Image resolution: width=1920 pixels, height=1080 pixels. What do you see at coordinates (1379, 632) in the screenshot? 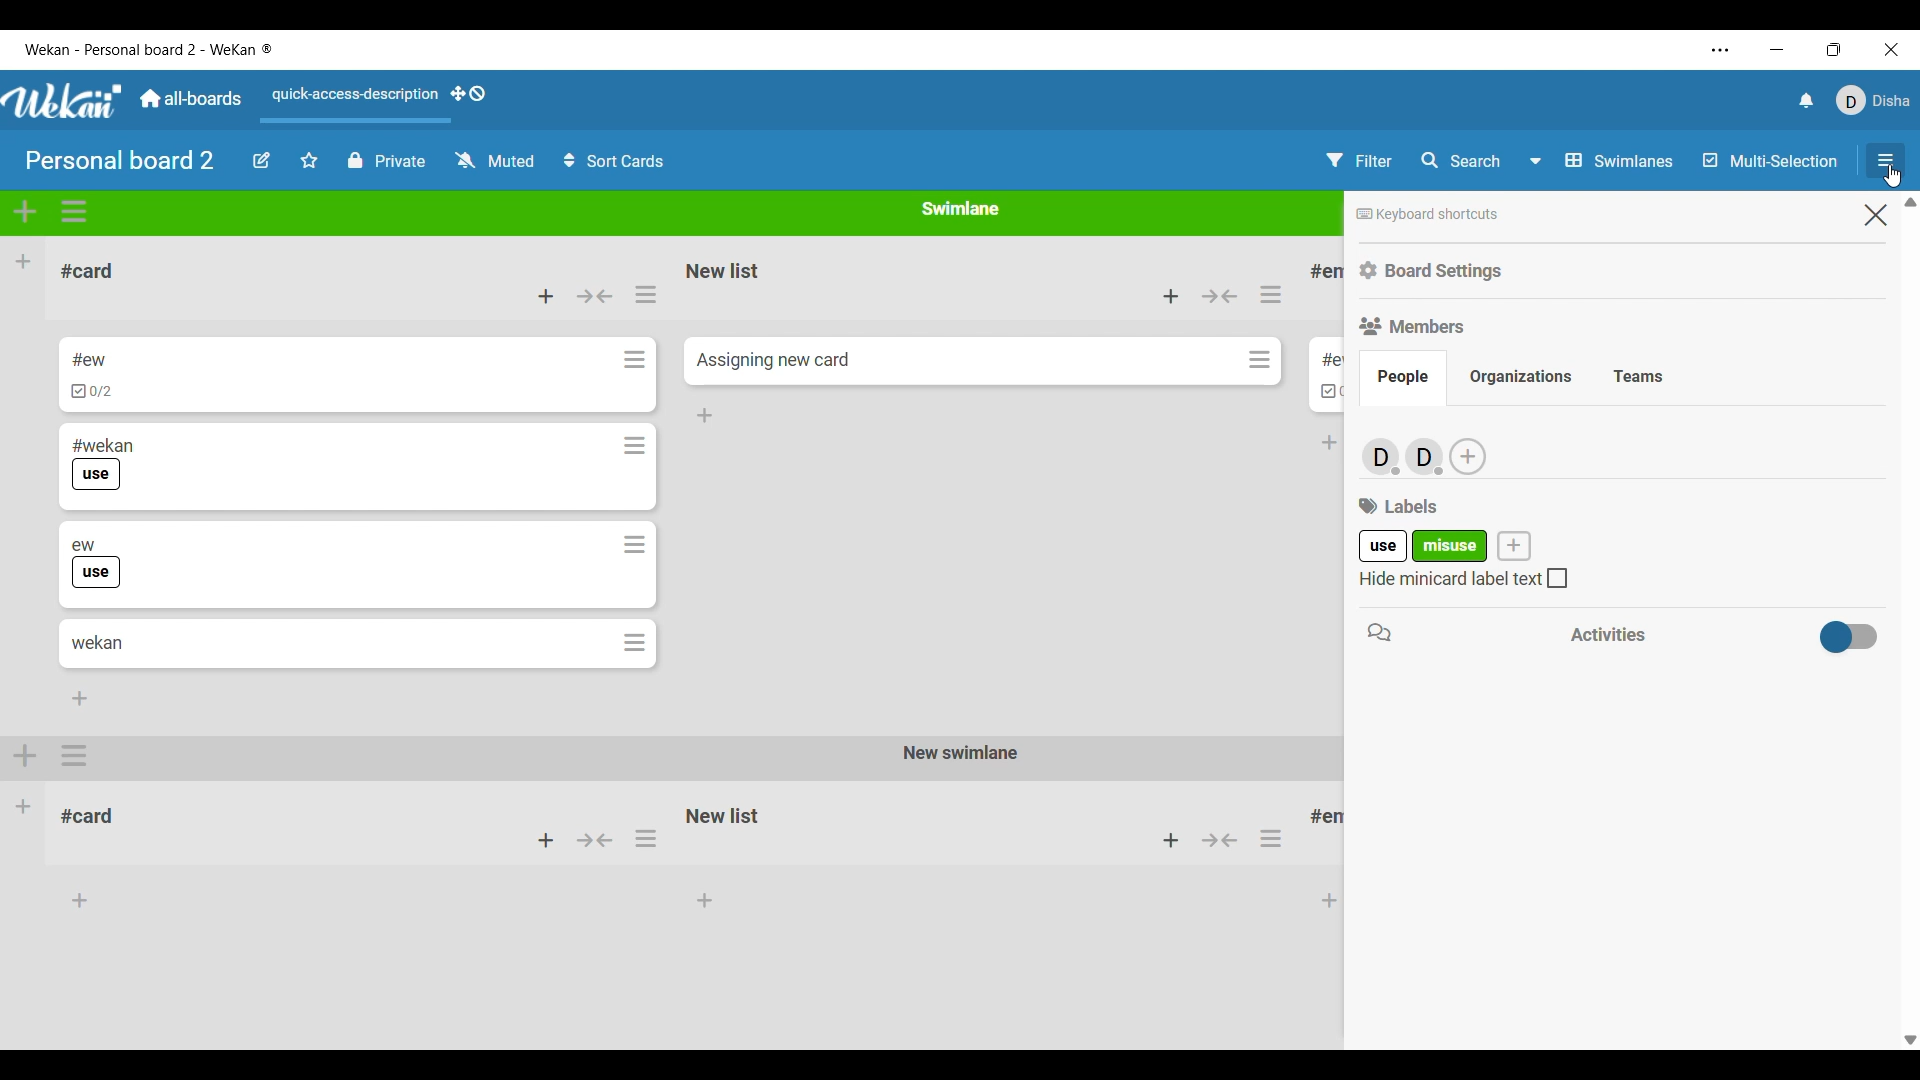
I see `Icon for current section` at bounding box center [1379, 632].